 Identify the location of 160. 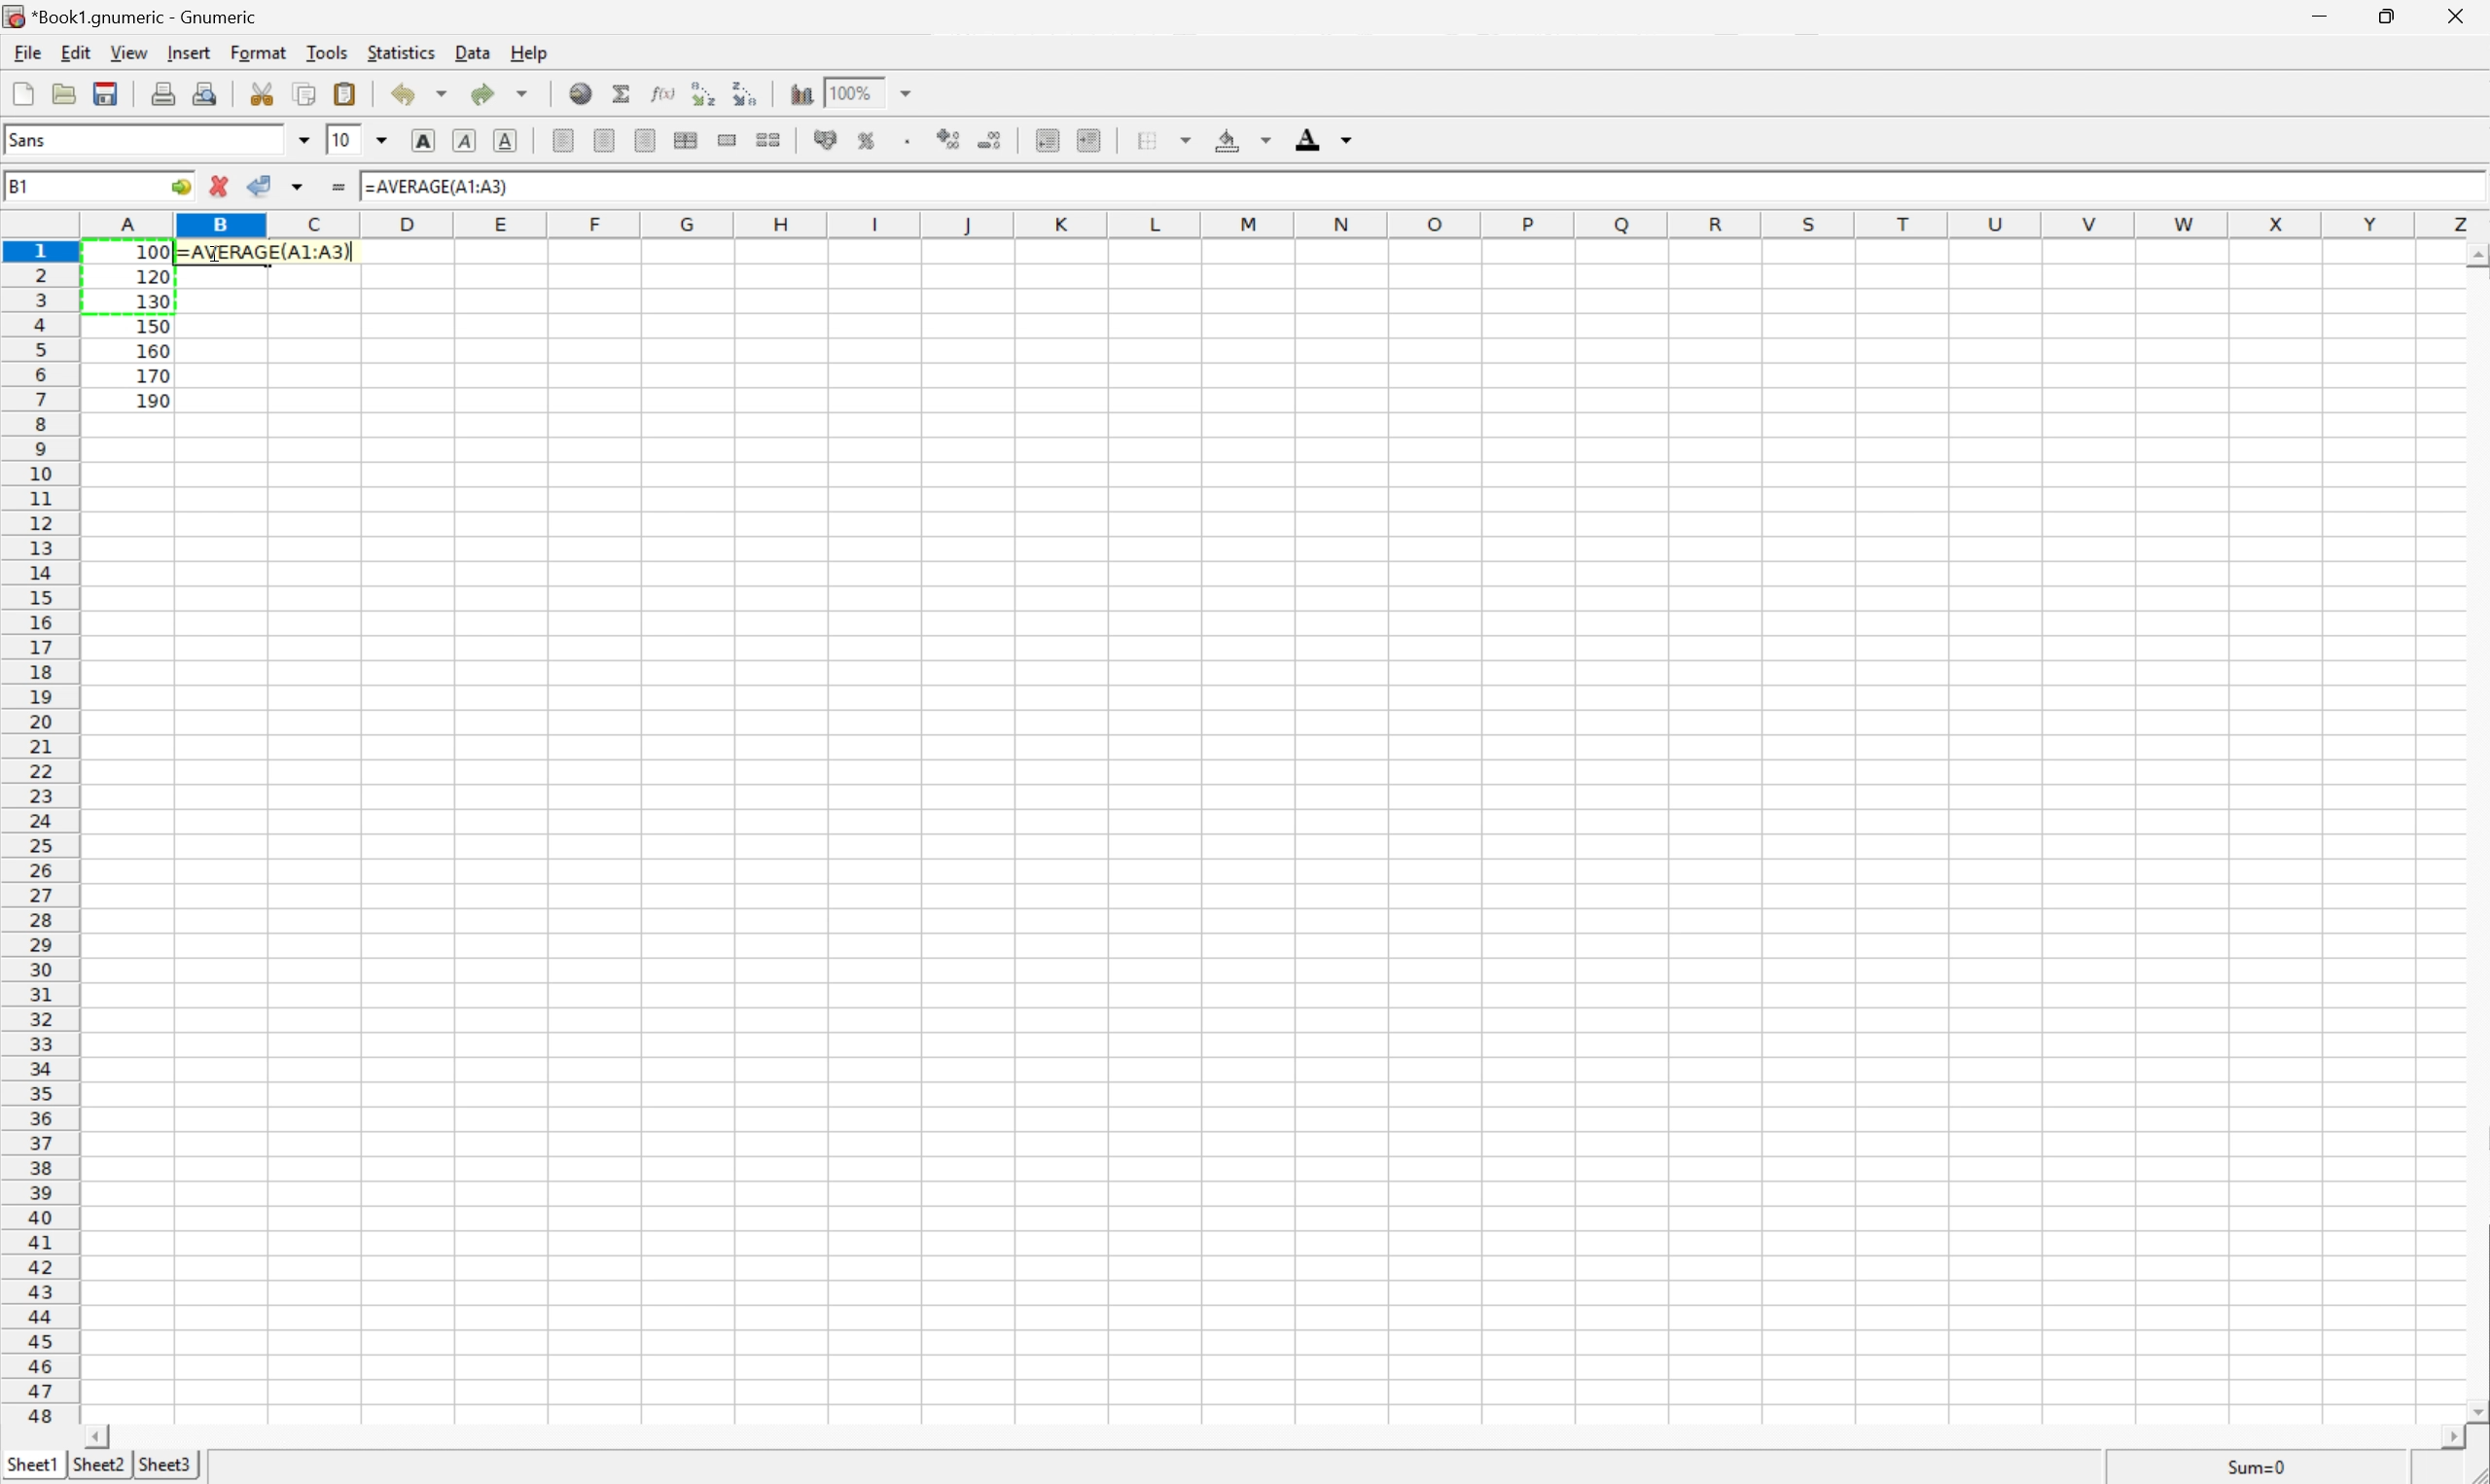
(154, 348).